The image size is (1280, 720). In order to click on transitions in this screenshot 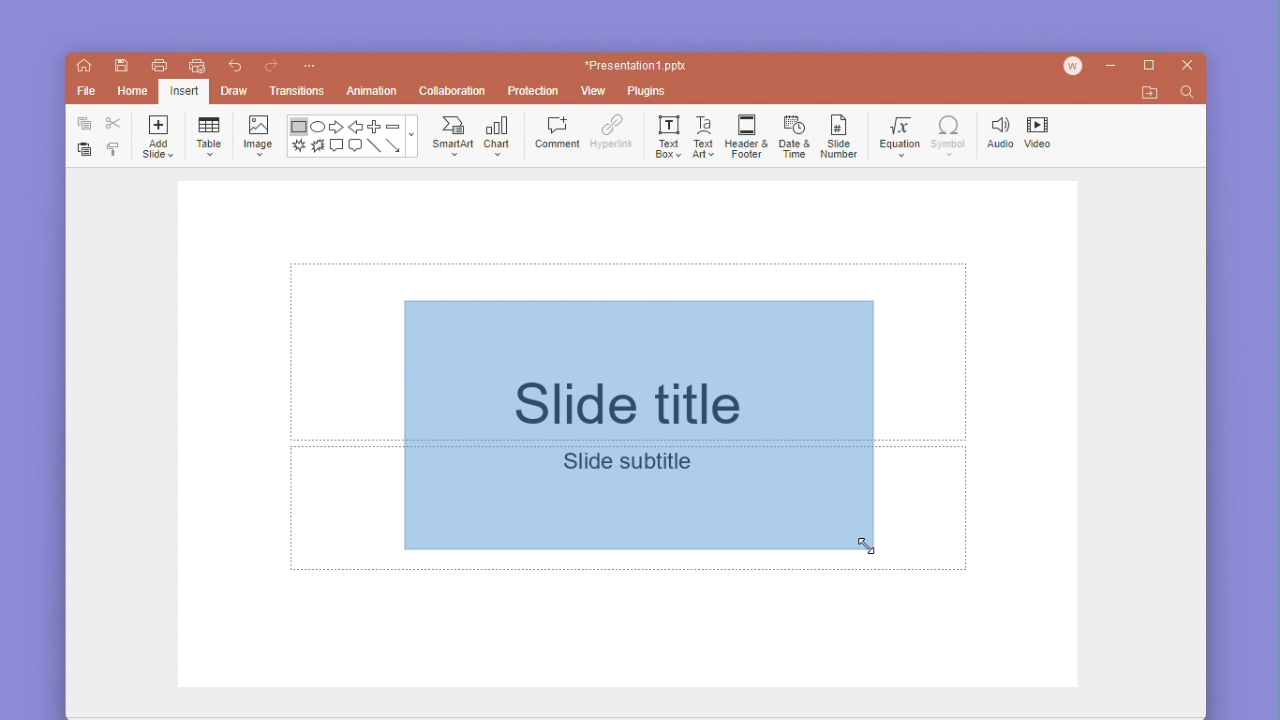, I will do `click(296, 90)`.